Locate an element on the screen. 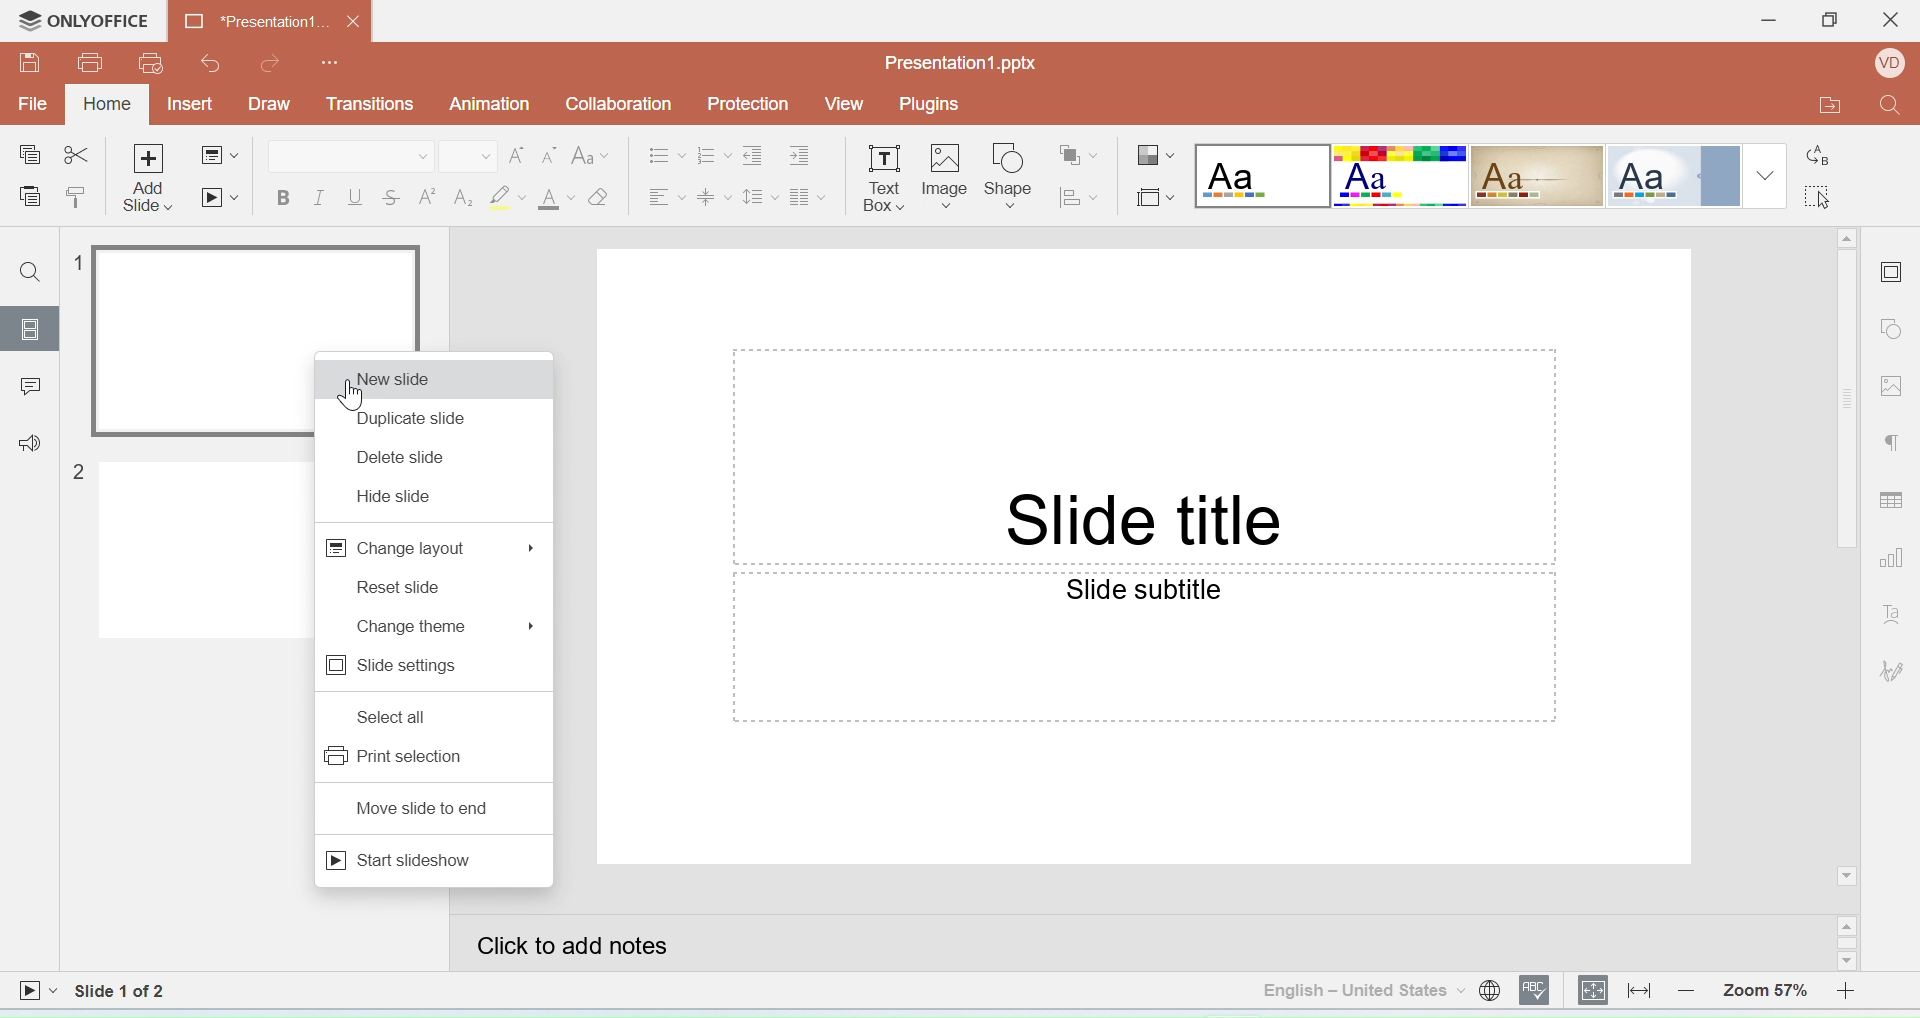 This screenshot has height=1018, width=1920. Find is located at coordinates (1891, 110).